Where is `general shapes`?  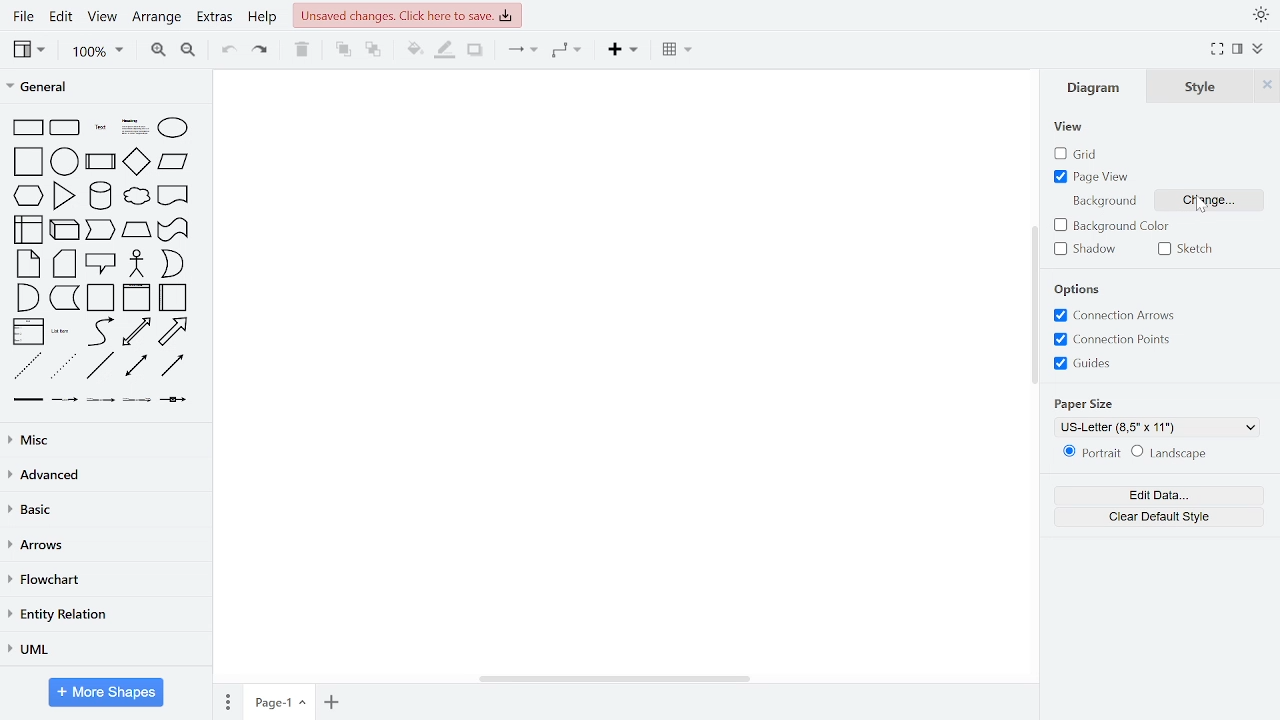 general shapes is located at coordinates (25, 400).